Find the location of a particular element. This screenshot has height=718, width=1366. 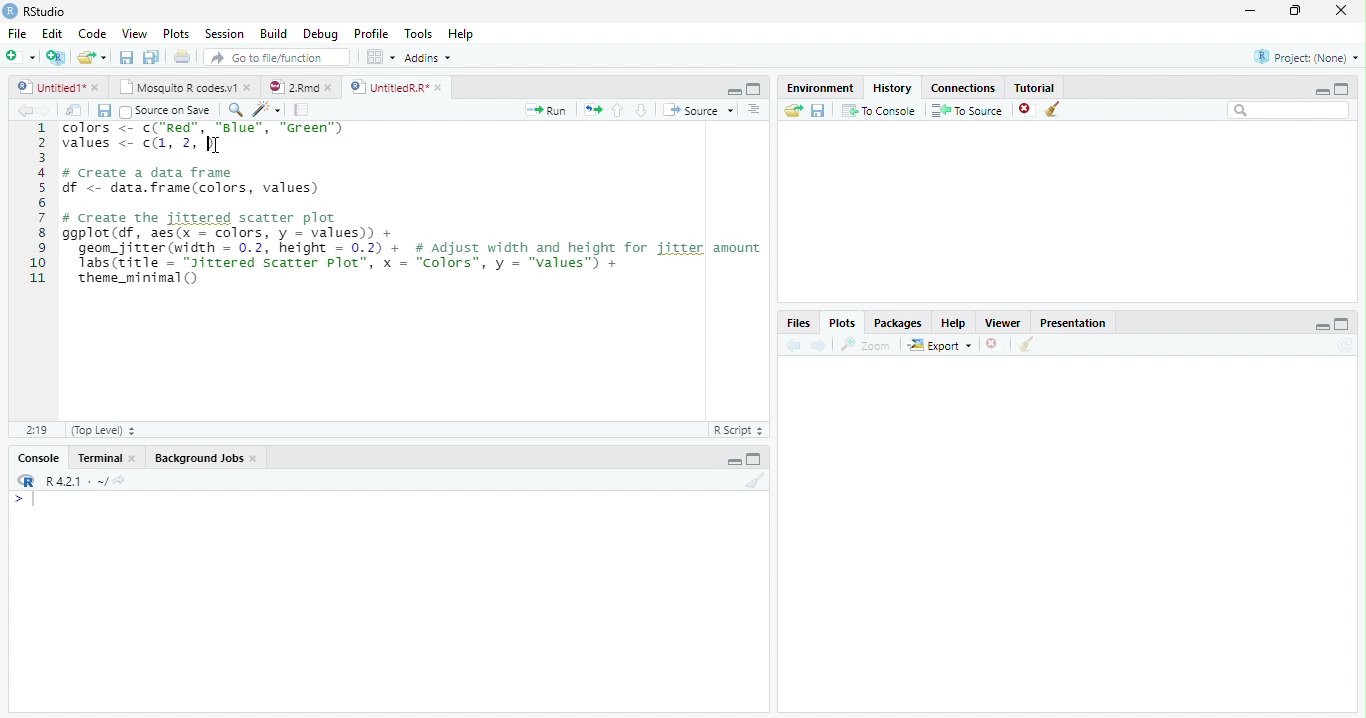

Background Jobs is located at coordinates (198, 457).